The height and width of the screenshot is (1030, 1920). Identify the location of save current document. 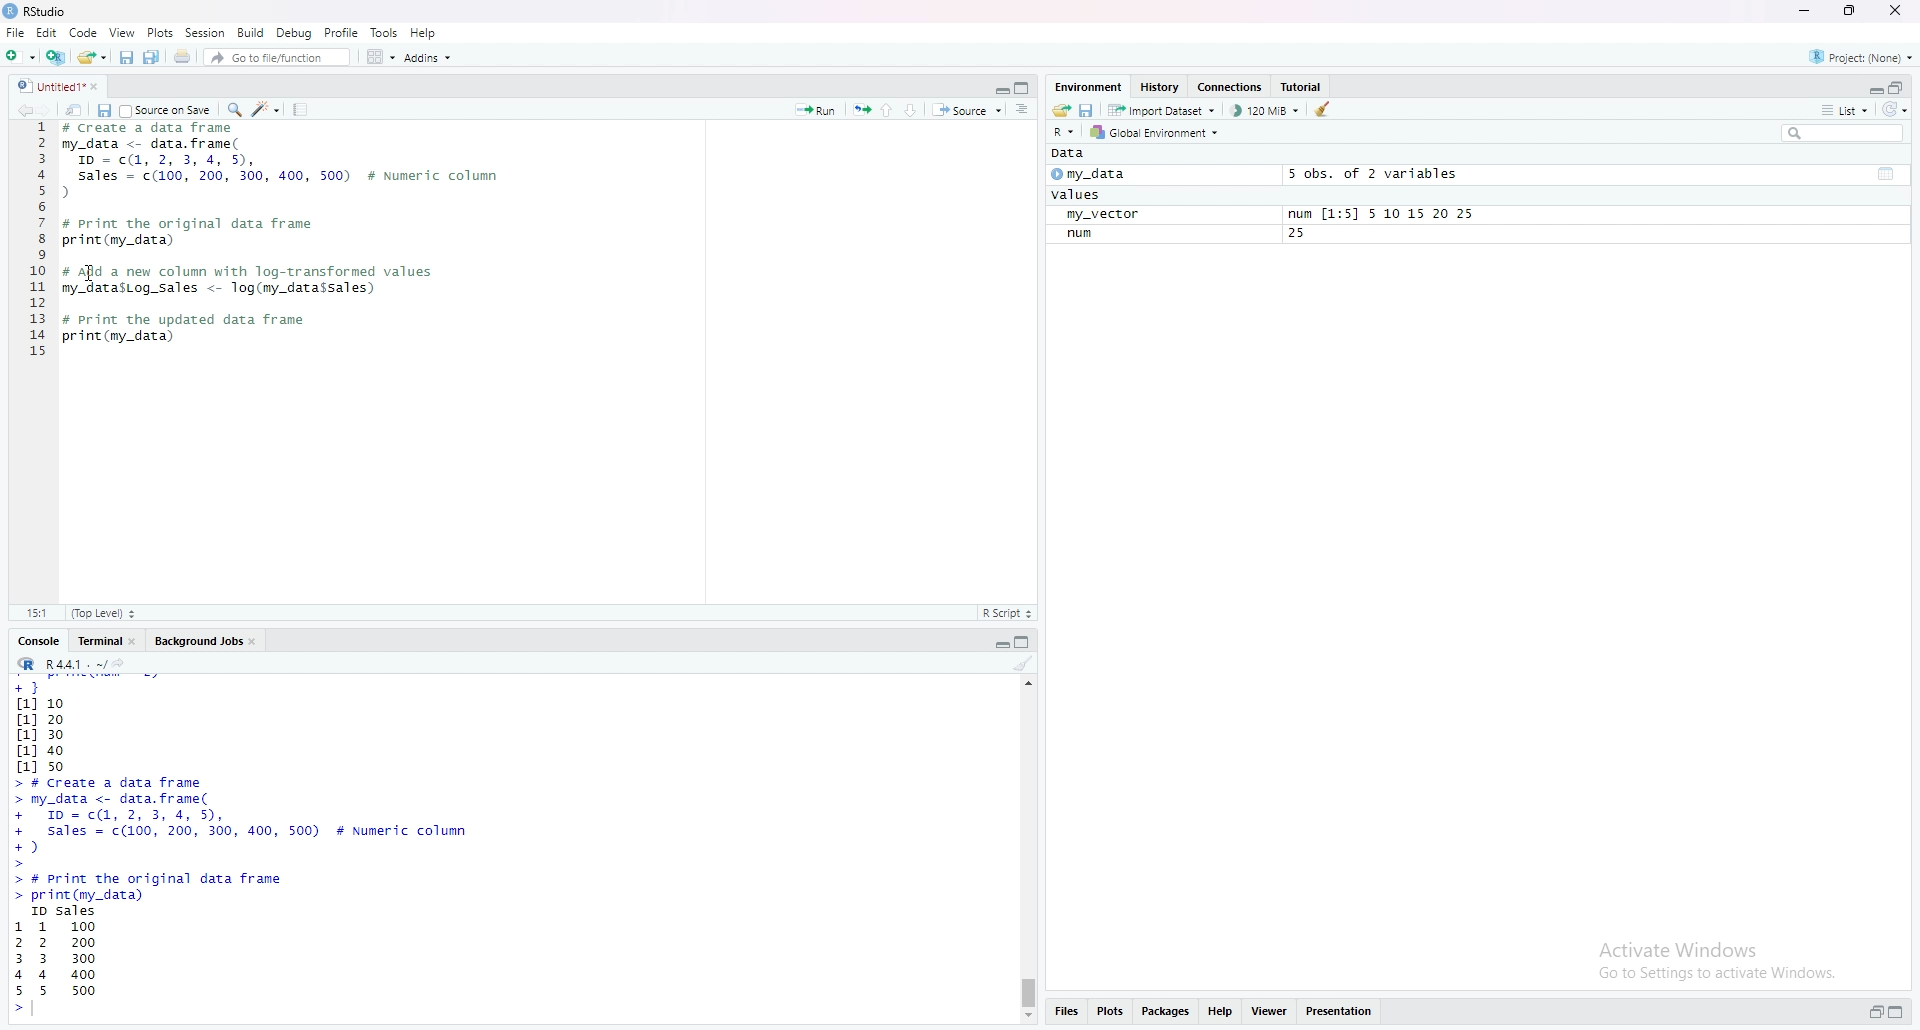
(128, 59).